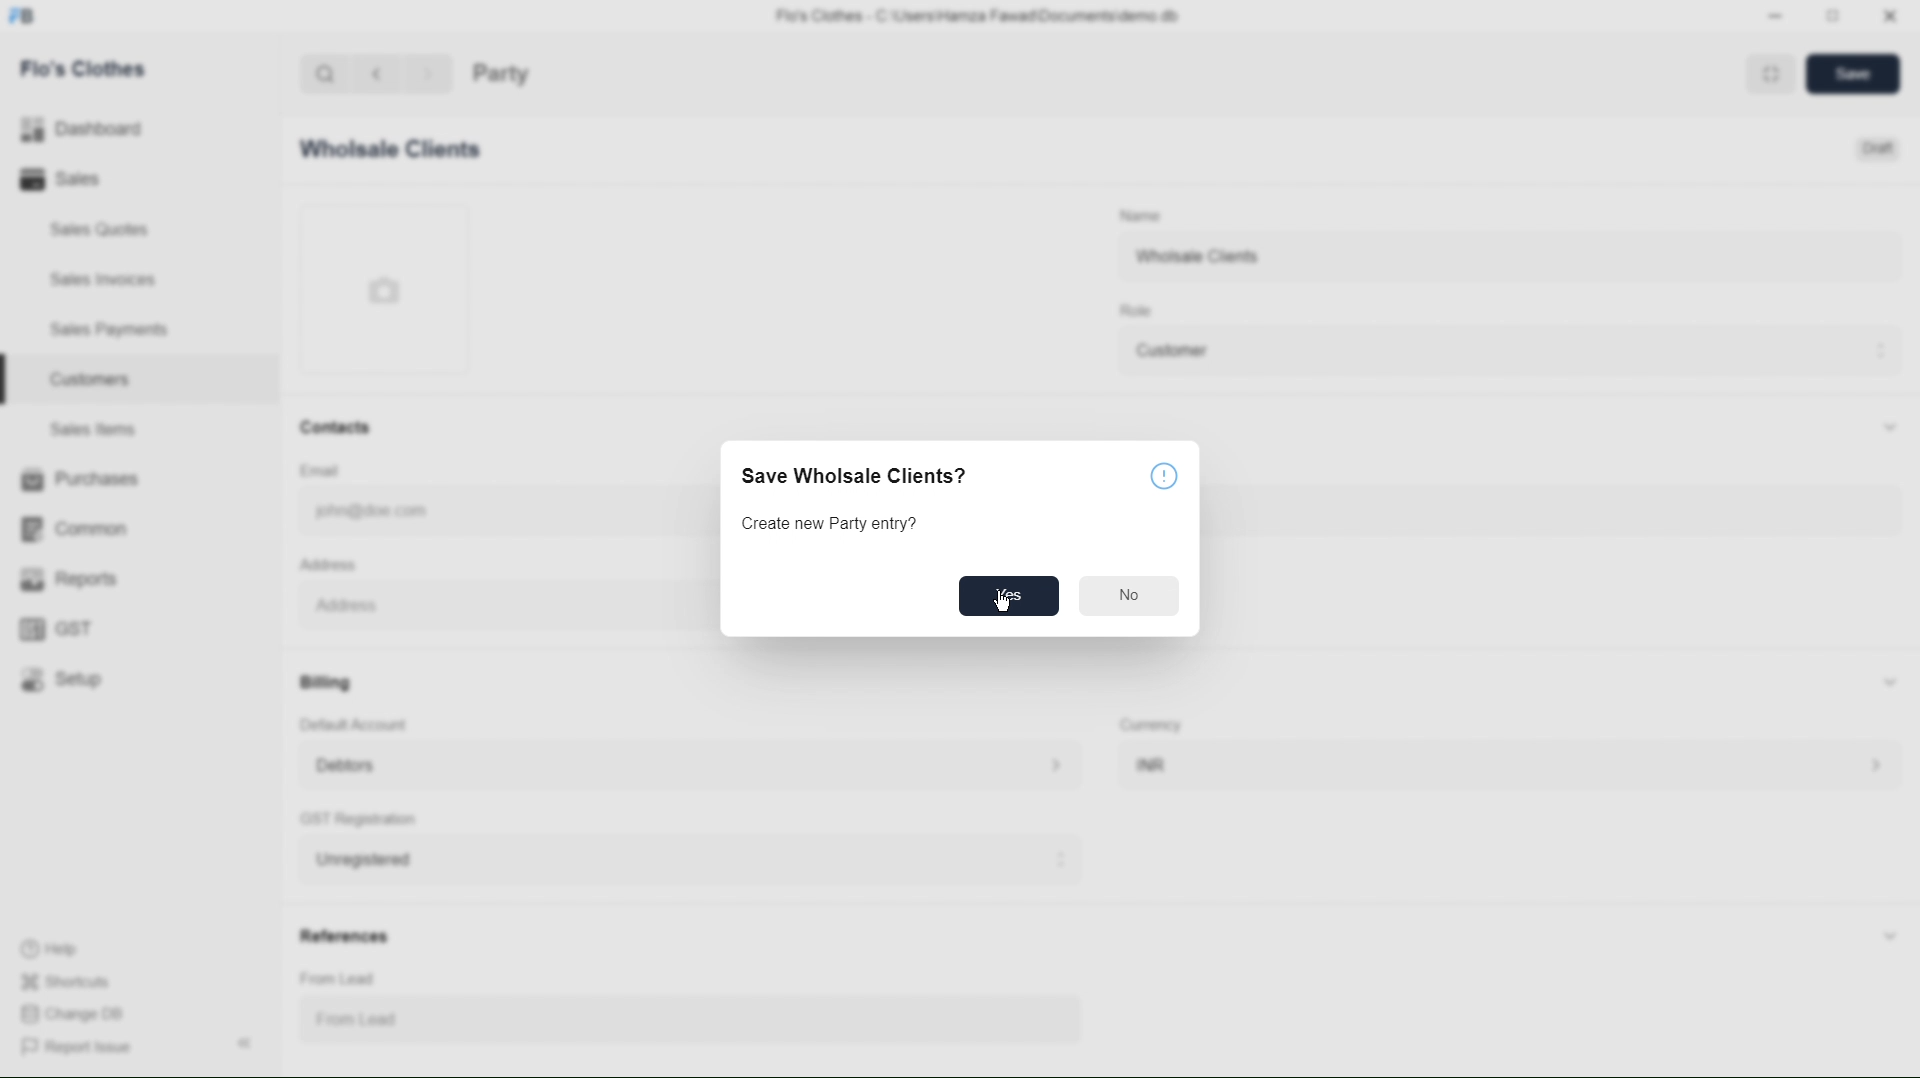 This screenshot has width=1920, height=1078. I want to click on YES, so click(1013, 594).